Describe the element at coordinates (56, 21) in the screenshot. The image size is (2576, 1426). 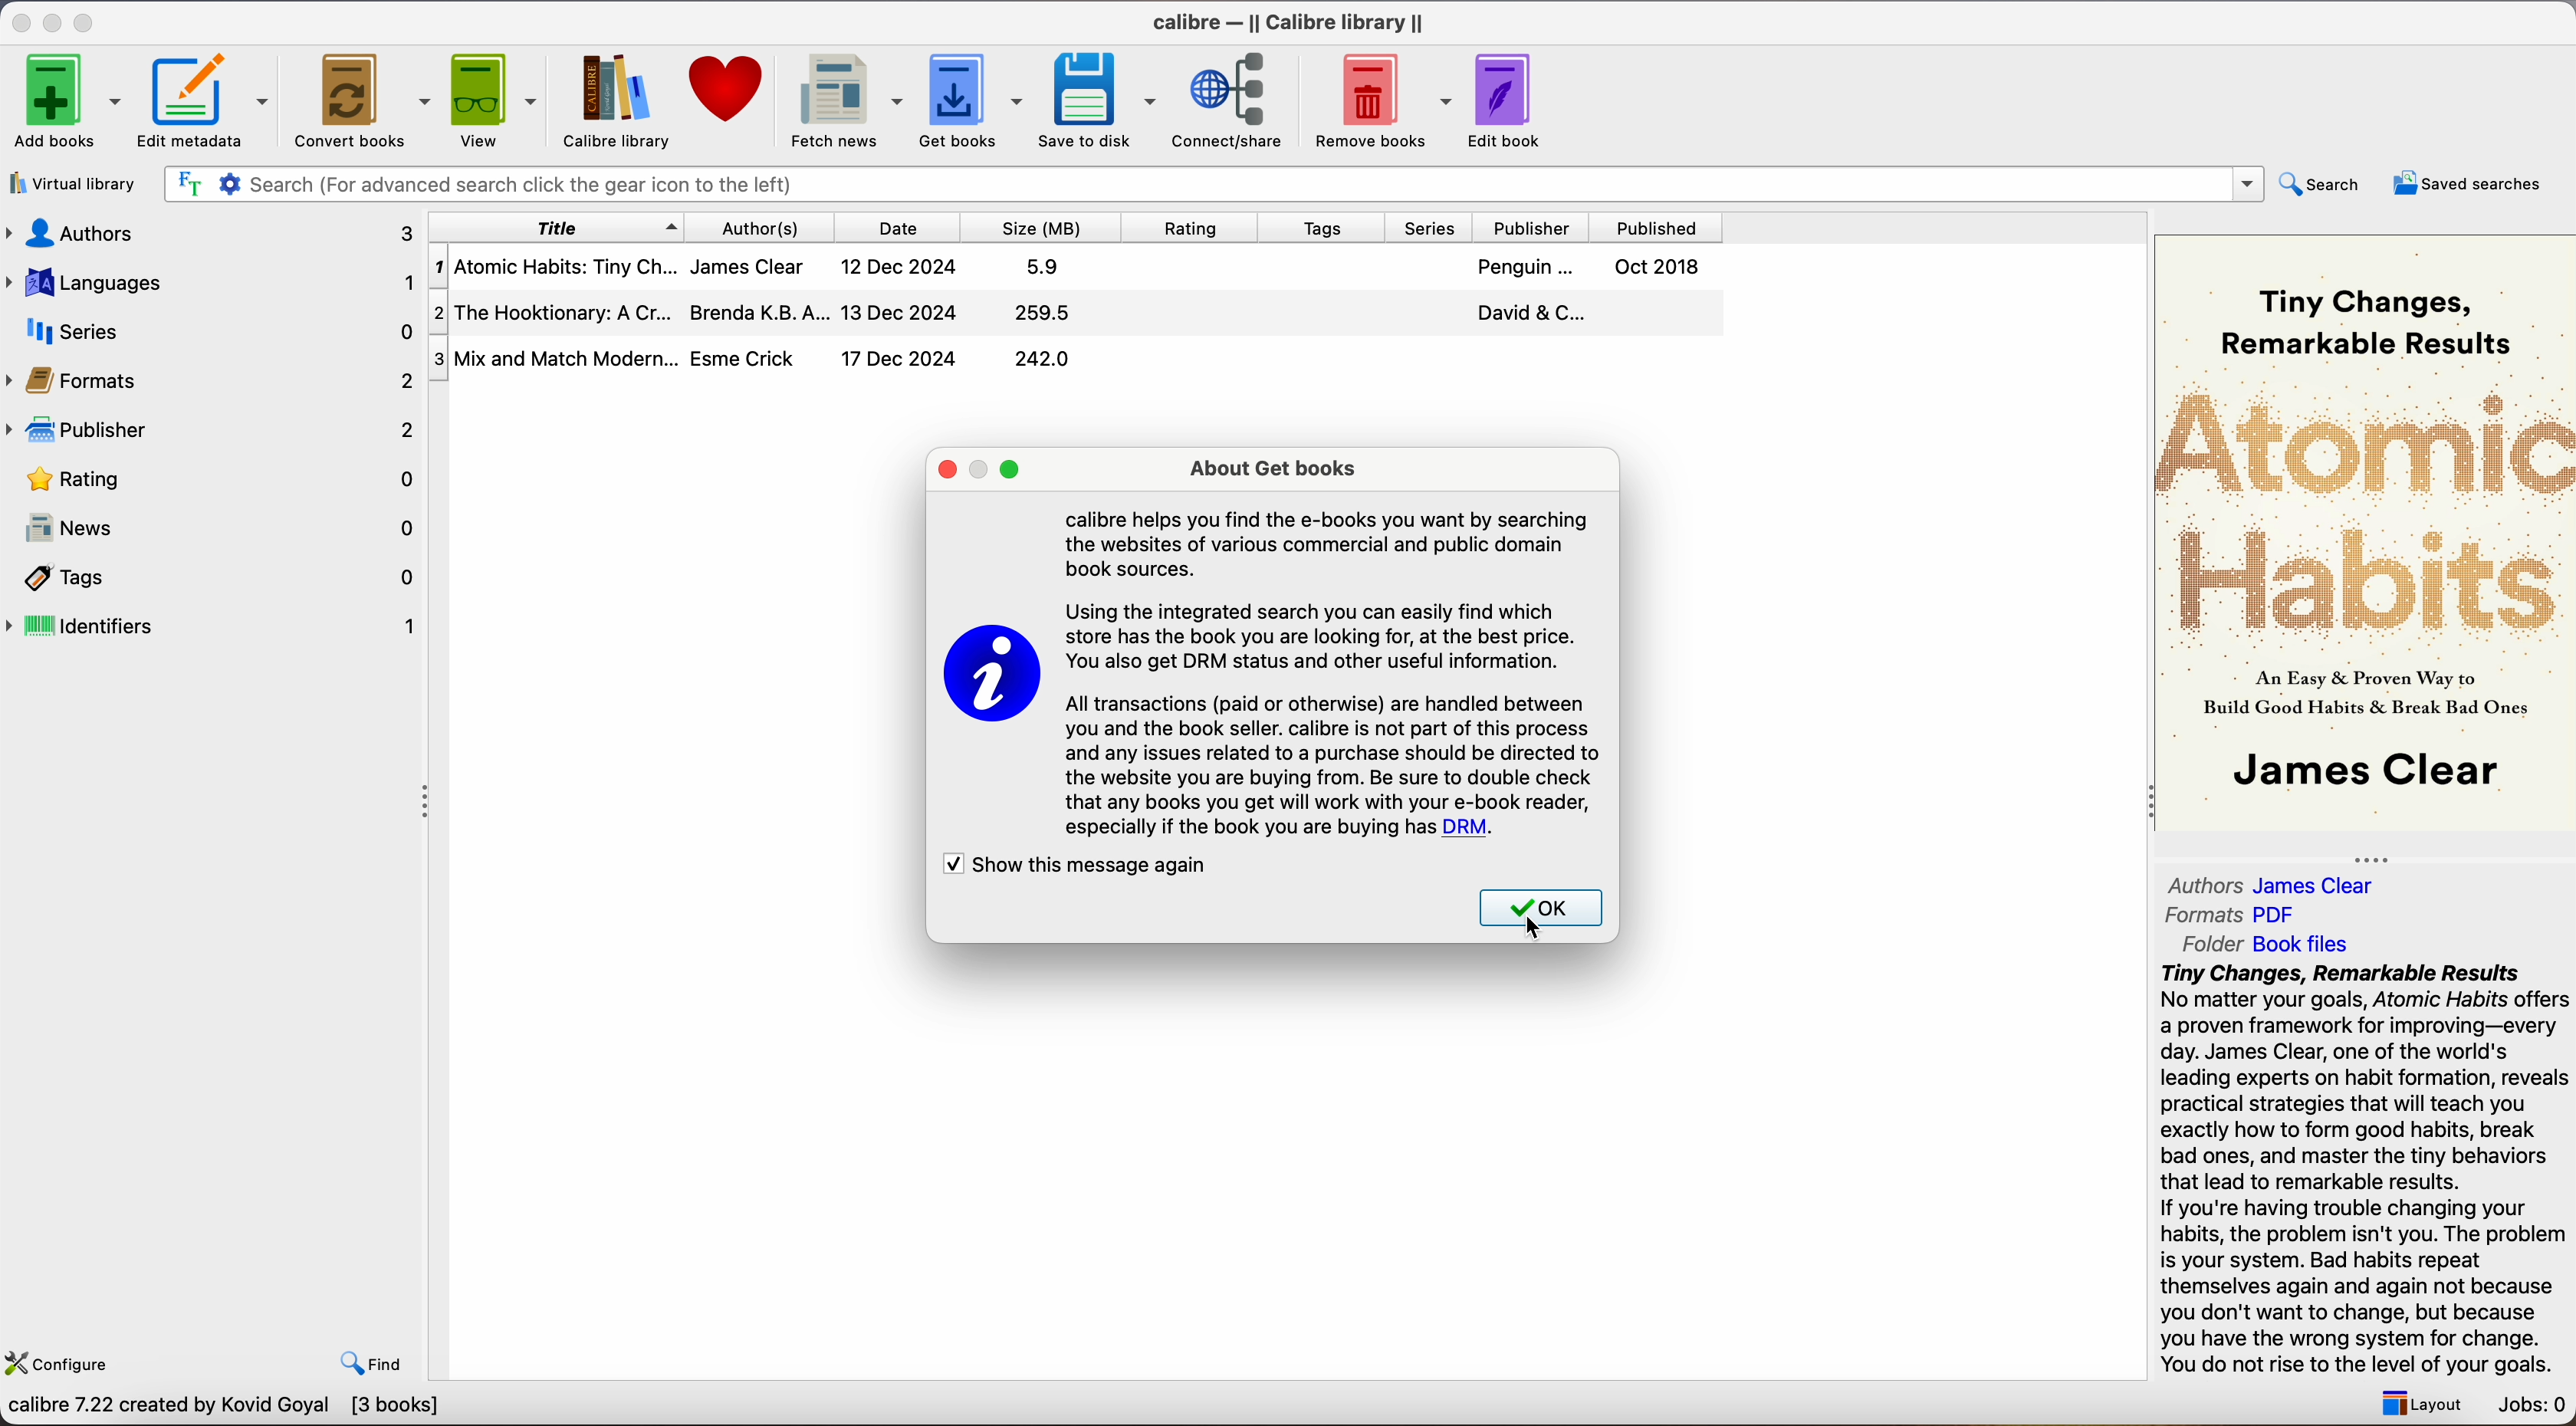
I see `minimize` at that location.